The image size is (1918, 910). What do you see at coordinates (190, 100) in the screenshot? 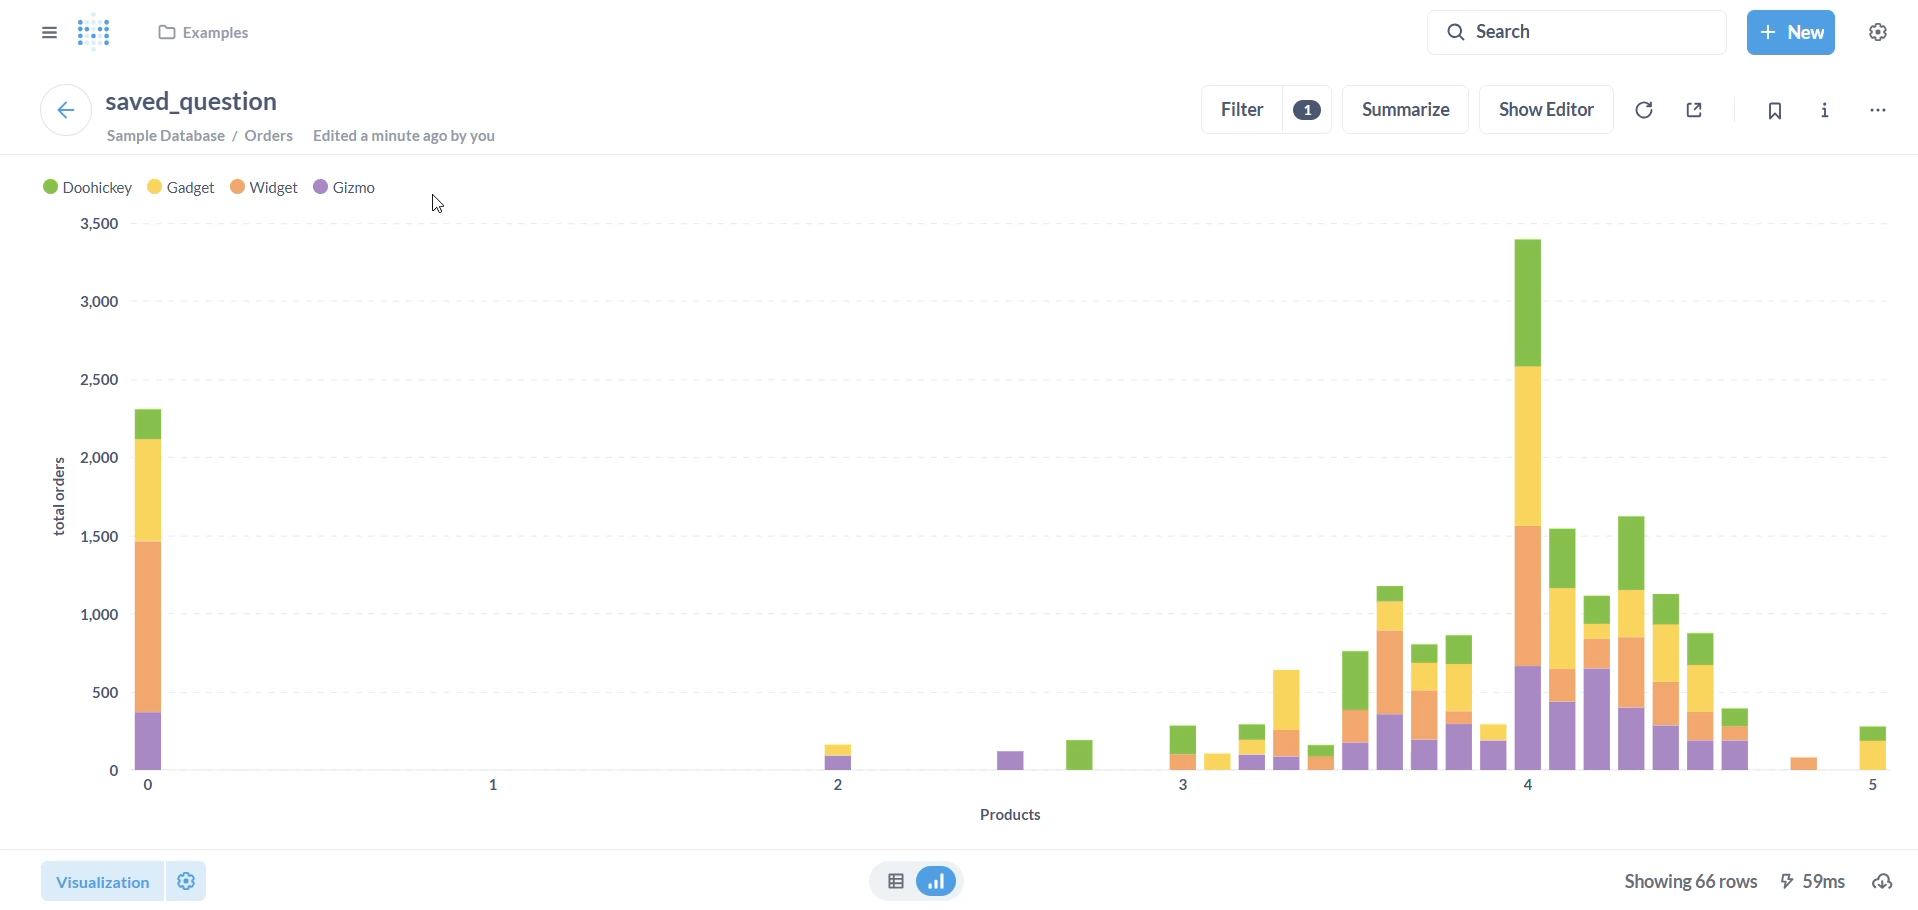
I see `saved question heading` at bounding box center [190, 100].